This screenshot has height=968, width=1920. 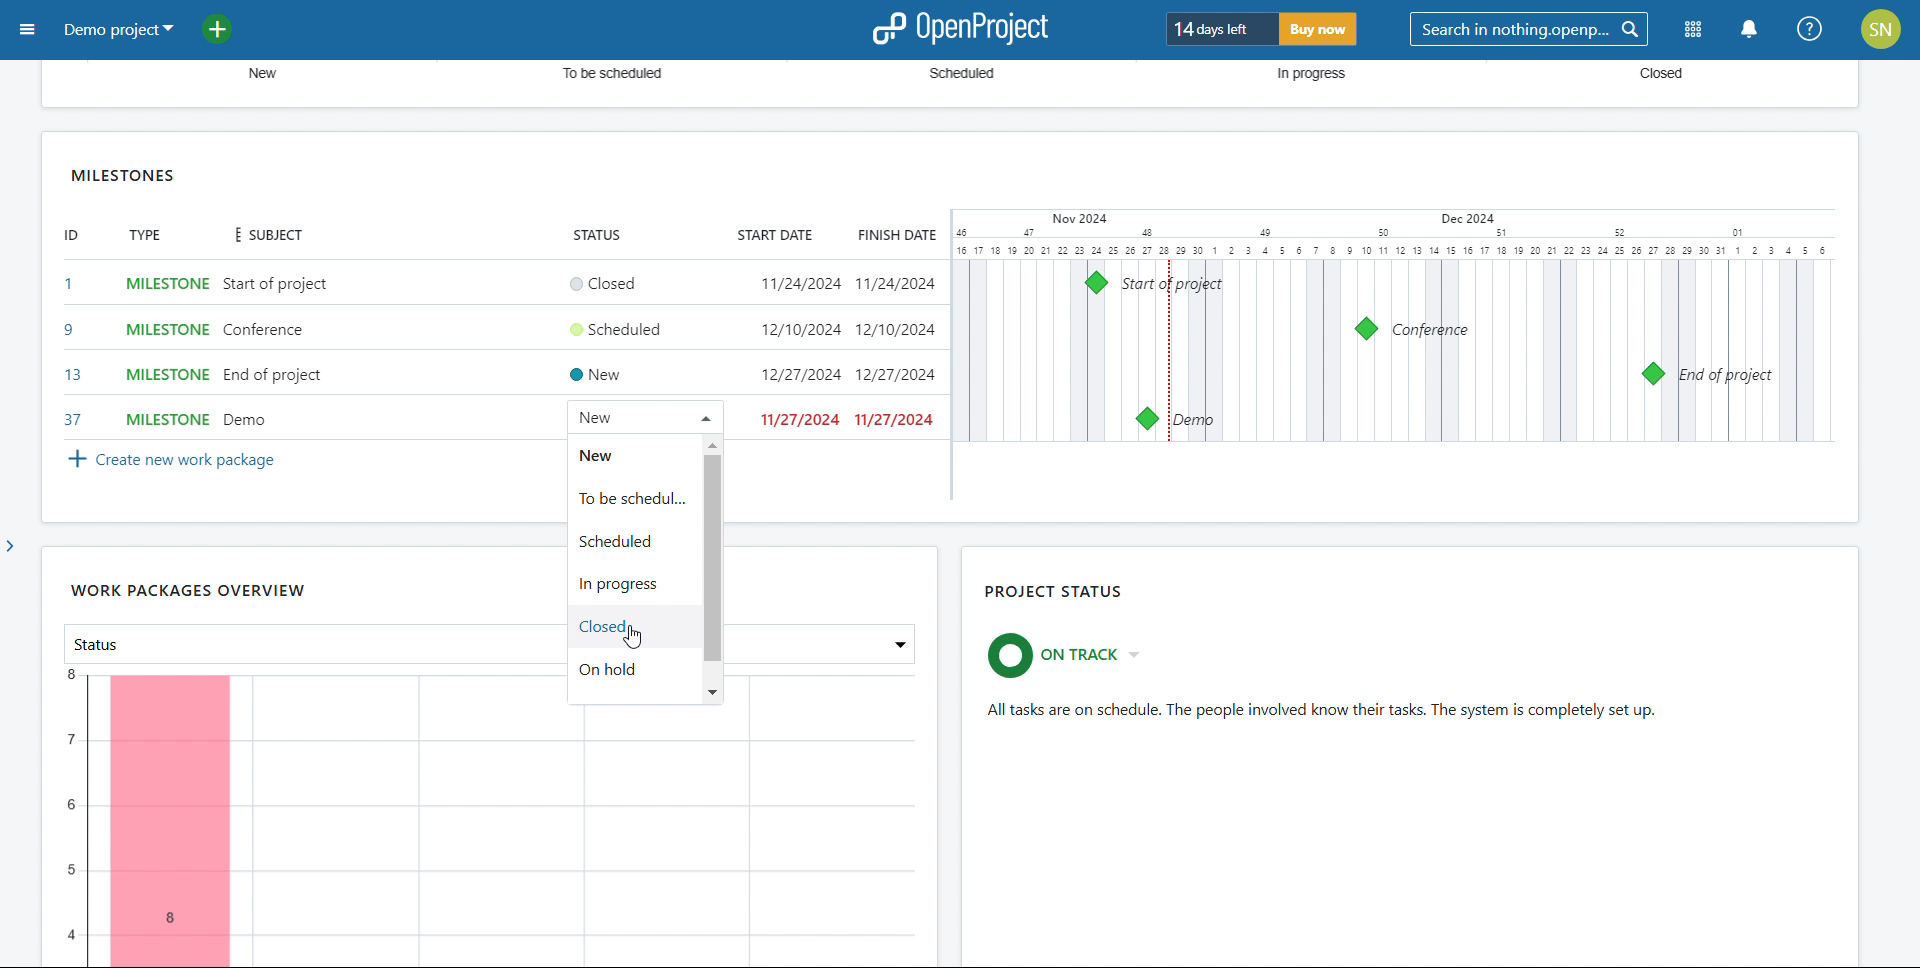 What do you see at coordinates (898, 351) in the screenshot?
I see `set end date` at bounding box center [898, 351].